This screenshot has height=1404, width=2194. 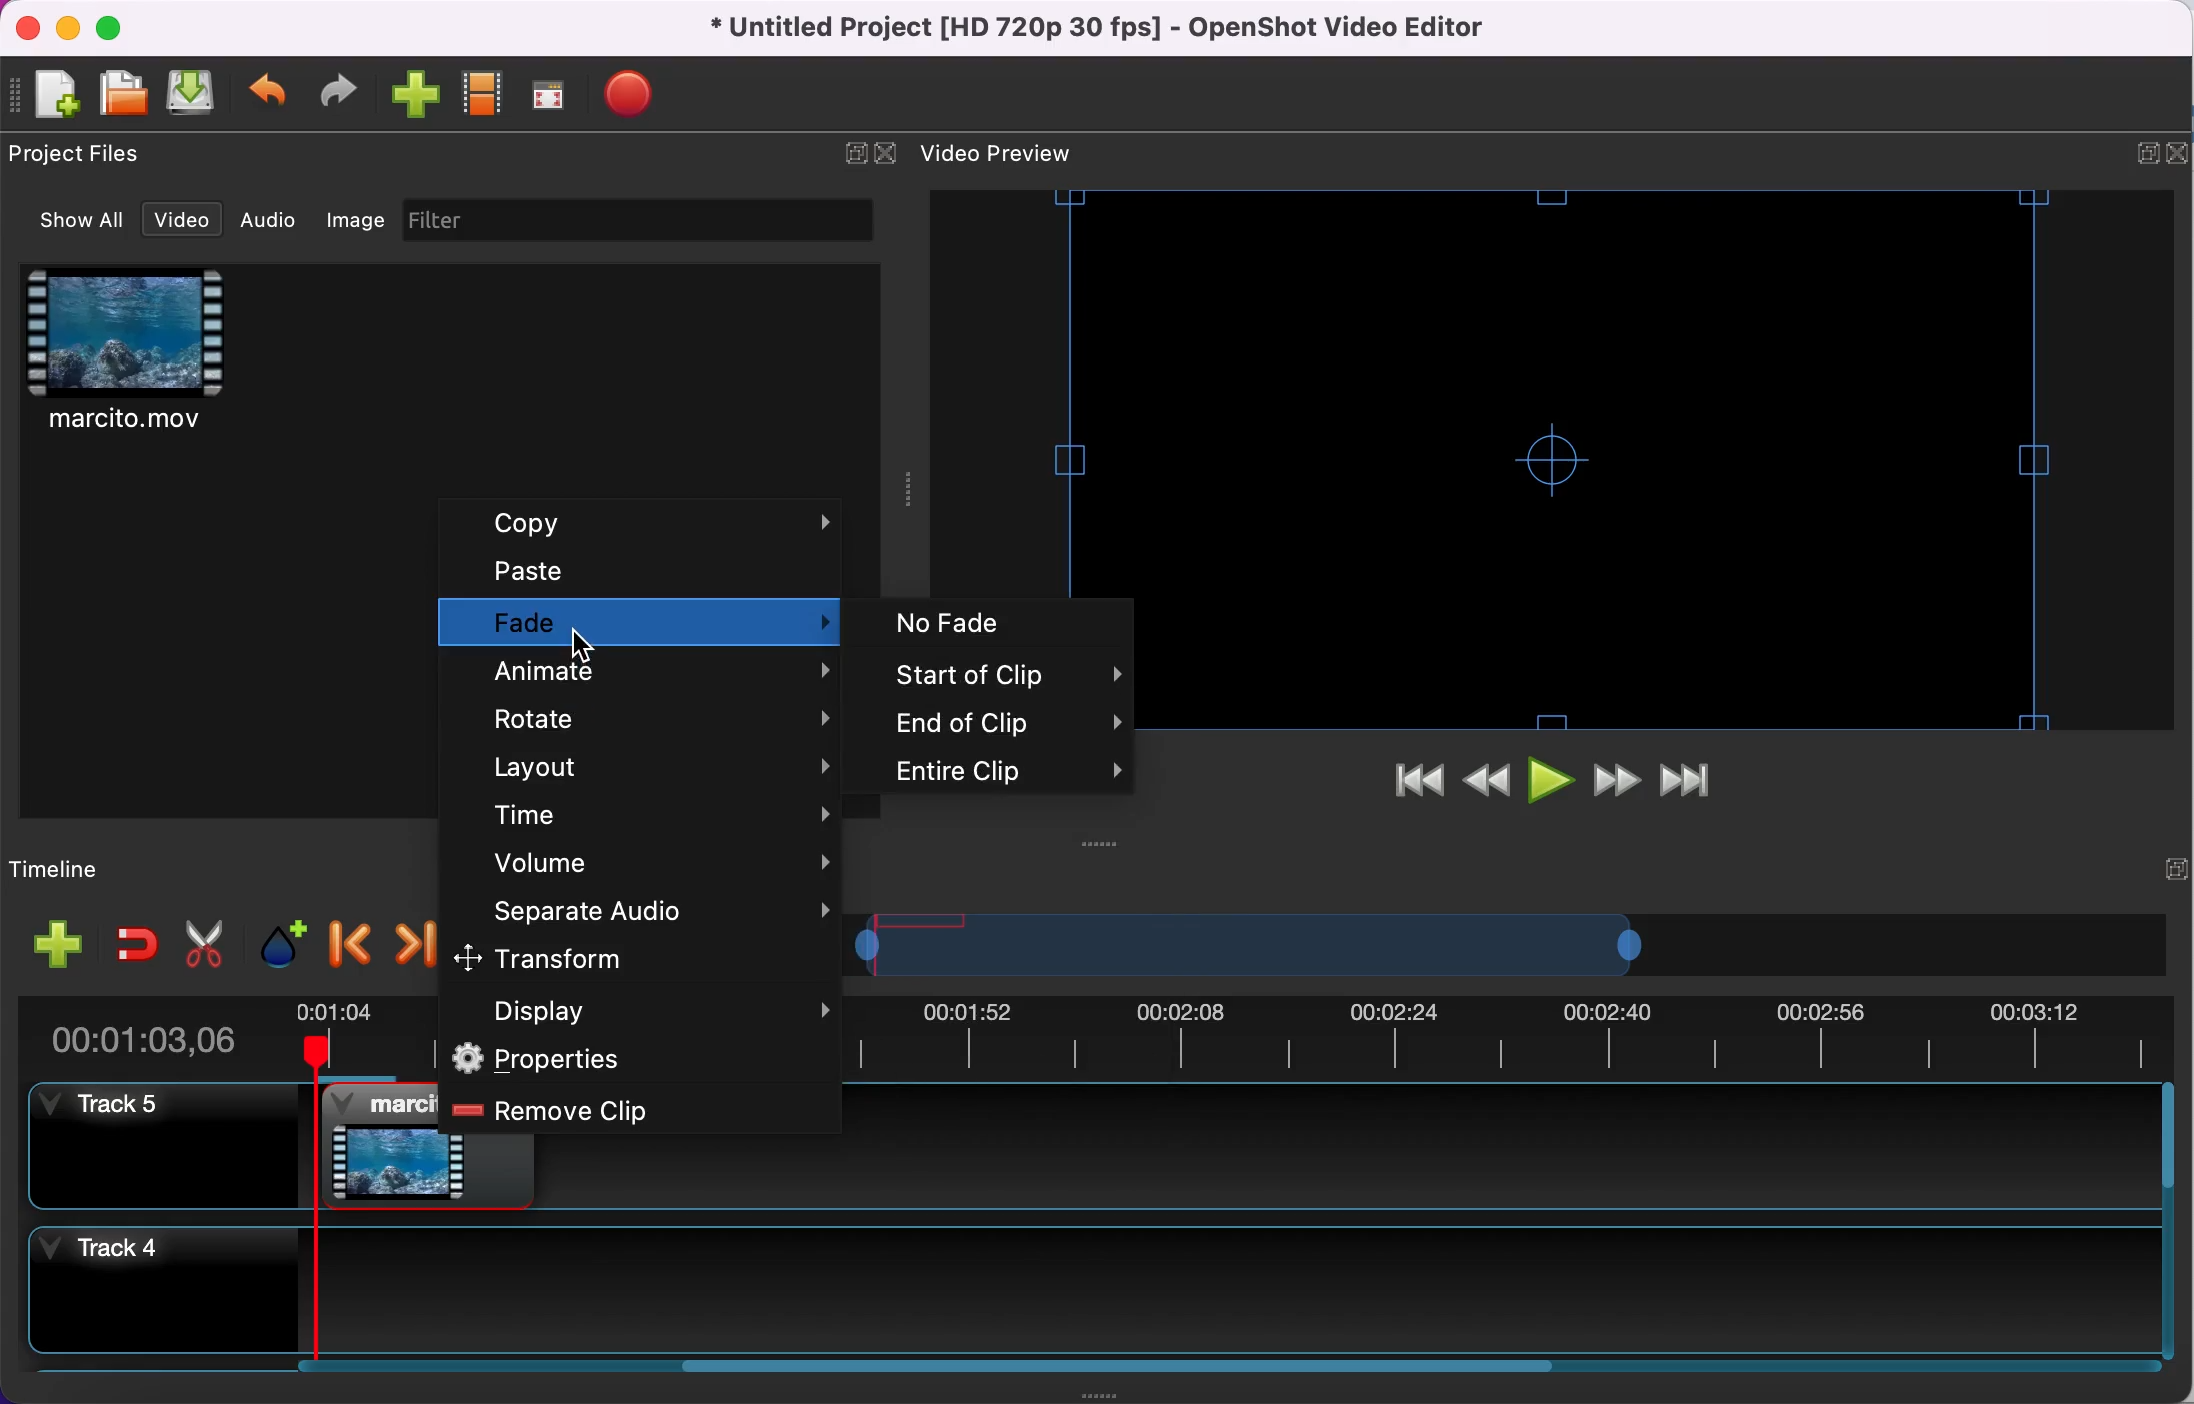 I want to click on video preview, so click(x=1031, y=157).